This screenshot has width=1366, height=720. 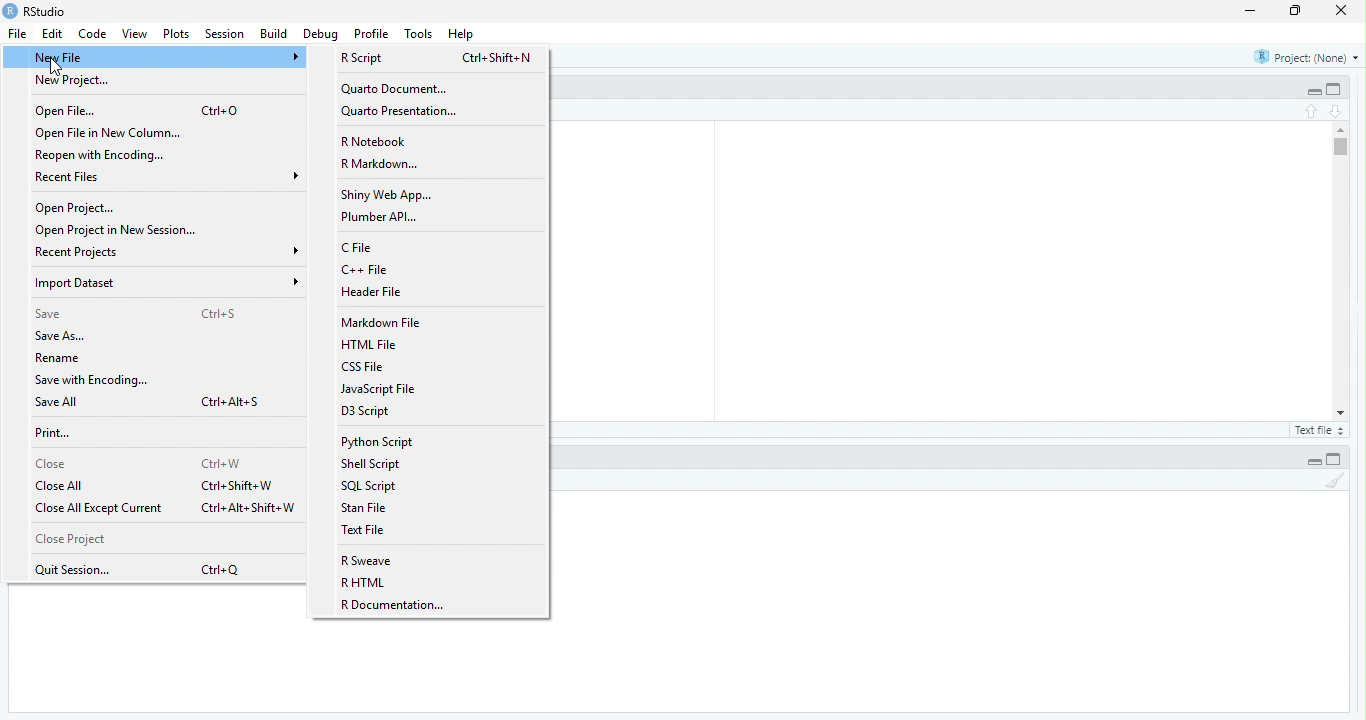 What do you see at coordinates (71, 539) in the screenshot?
I see `Close Project` at bounding box center [71, 539].